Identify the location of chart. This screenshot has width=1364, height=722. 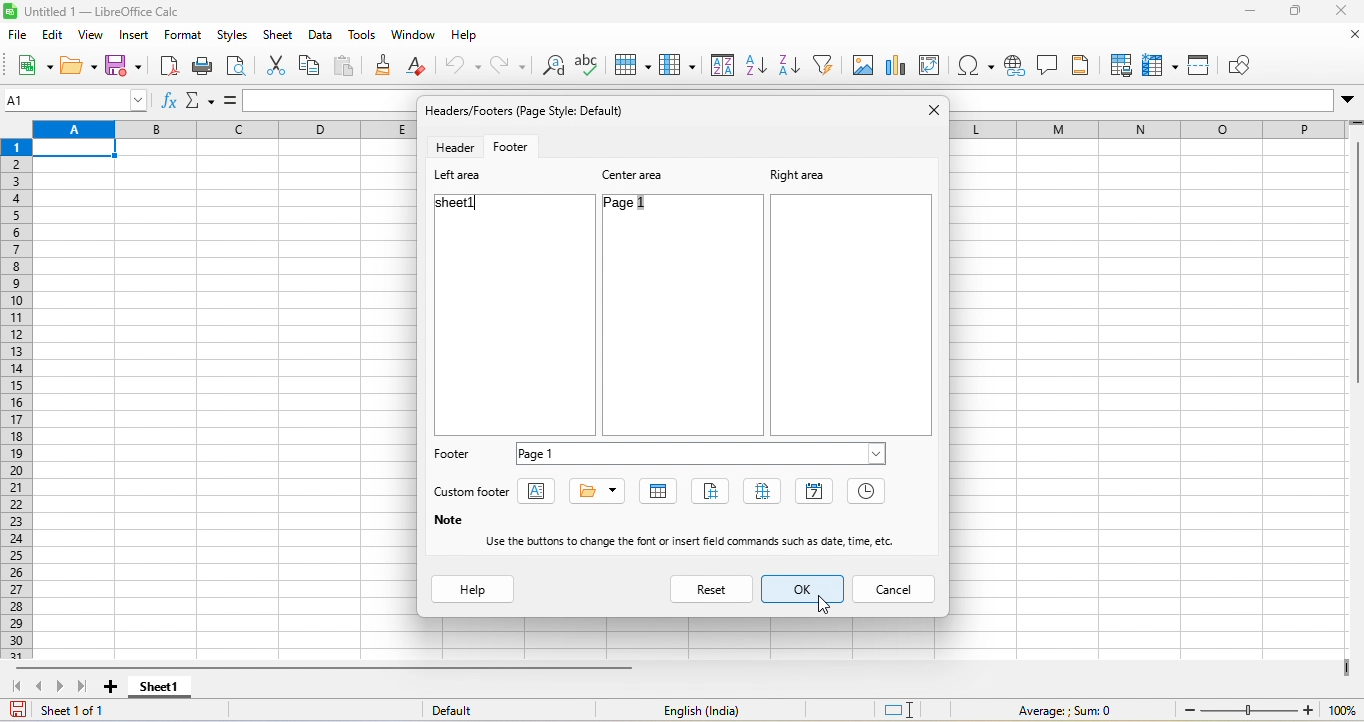
(901, 64).